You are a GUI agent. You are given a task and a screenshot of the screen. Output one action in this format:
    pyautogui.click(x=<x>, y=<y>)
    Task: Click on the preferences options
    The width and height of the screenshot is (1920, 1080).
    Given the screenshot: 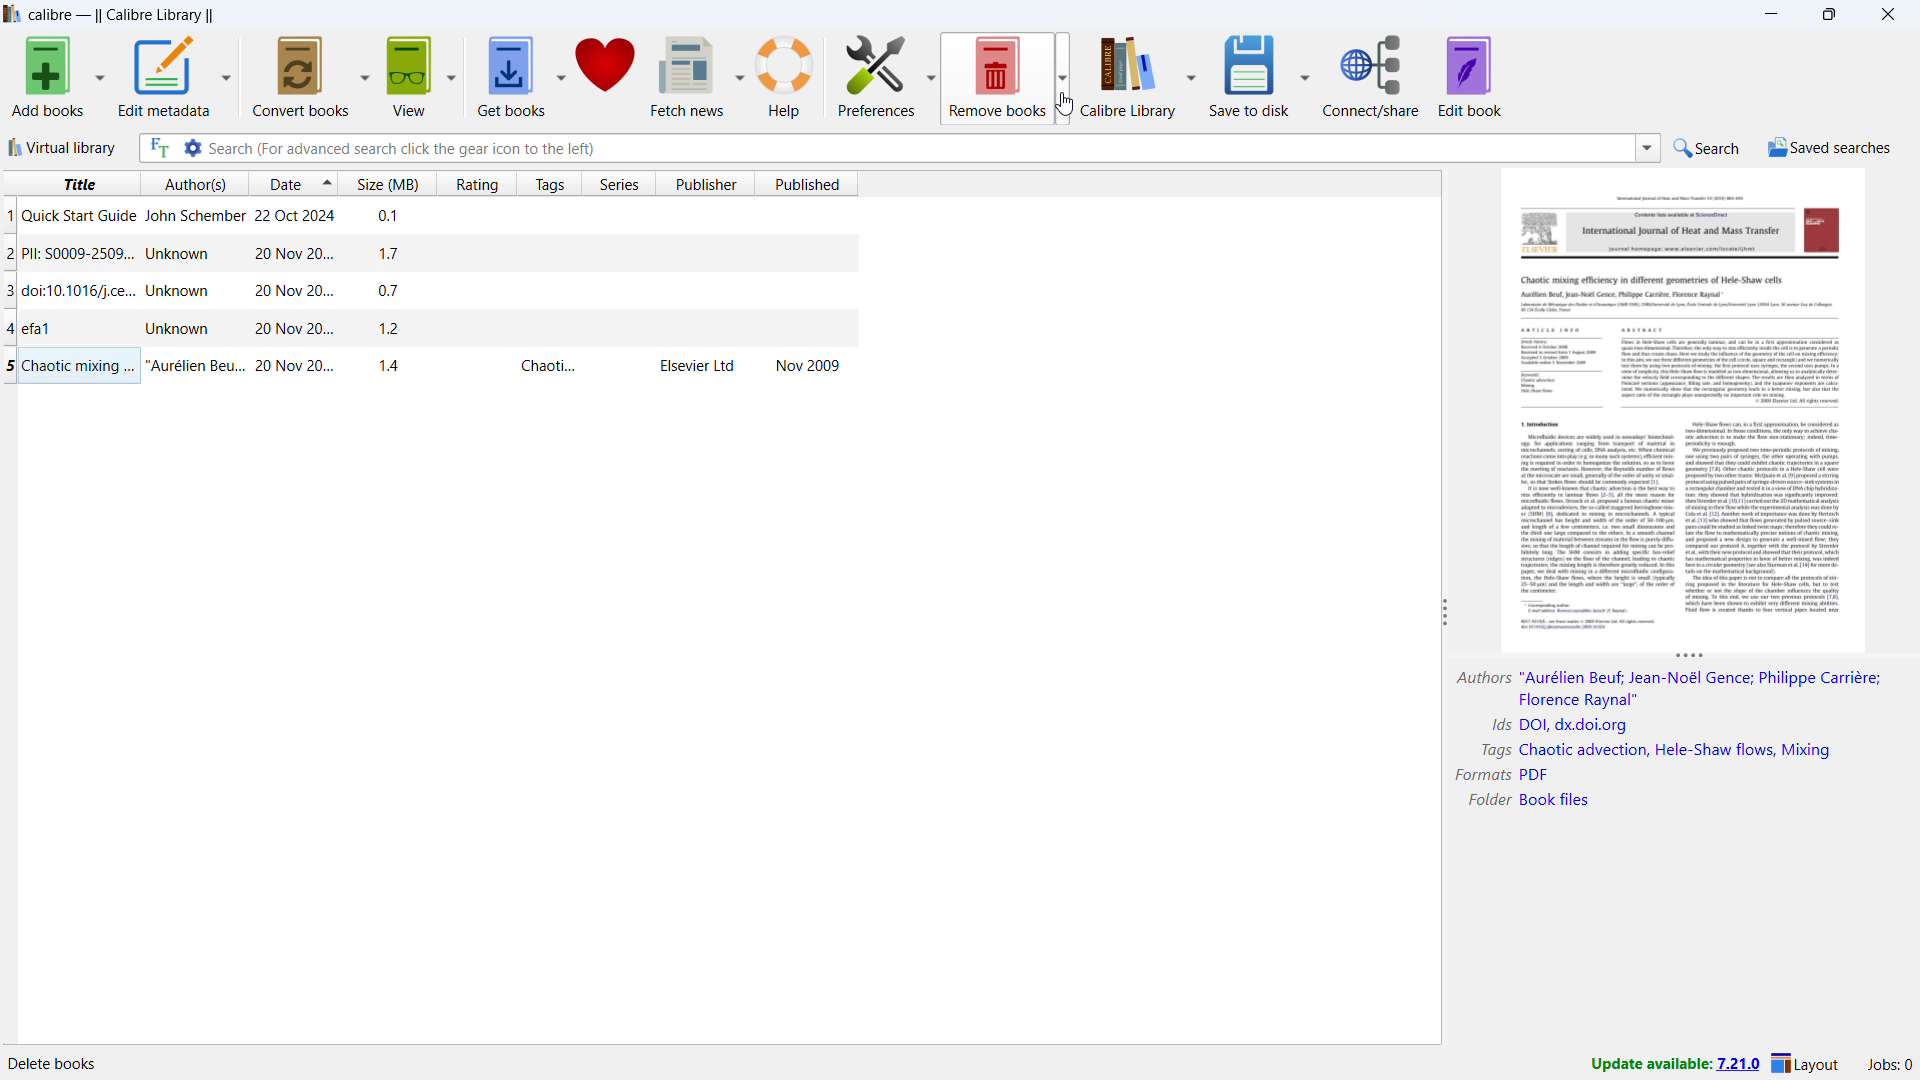 What is the action you would take?
    pyautogui.click(x=931, y=77)
    